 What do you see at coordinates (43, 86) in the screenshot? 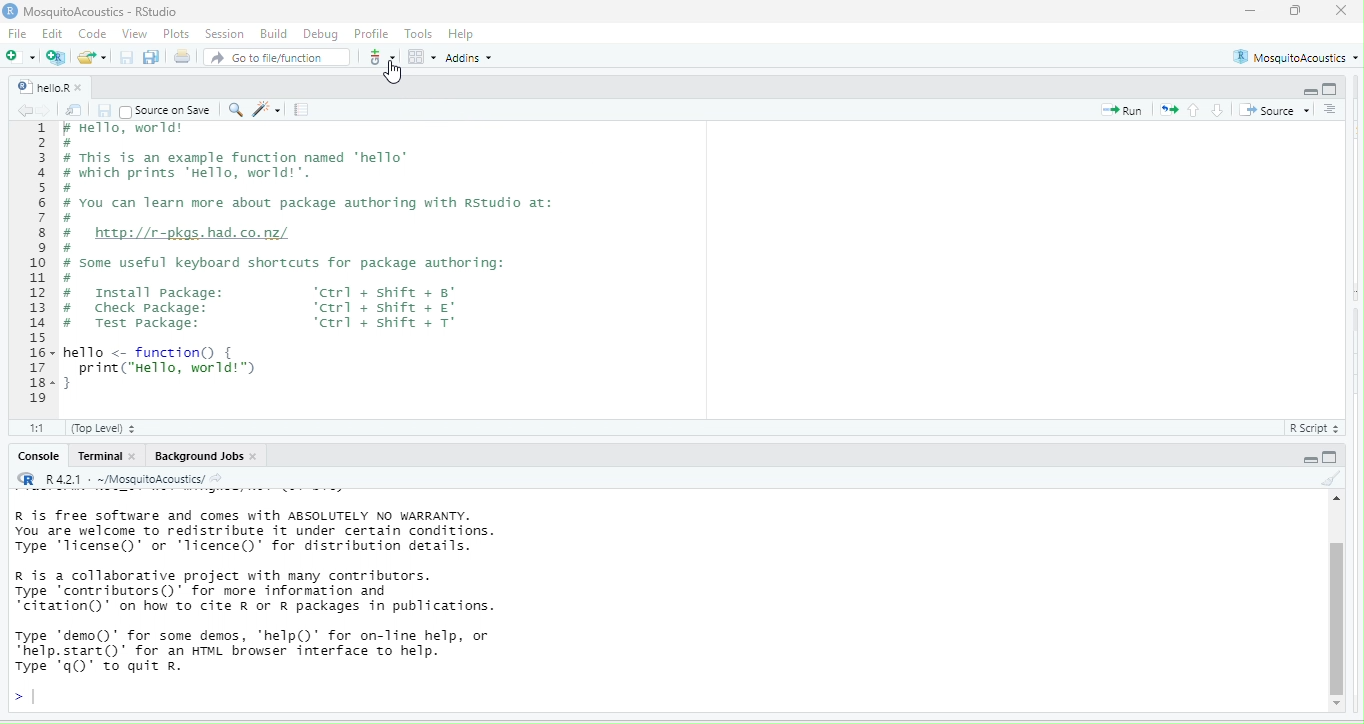
I see ` helloR` at bounding box center [43, 86].